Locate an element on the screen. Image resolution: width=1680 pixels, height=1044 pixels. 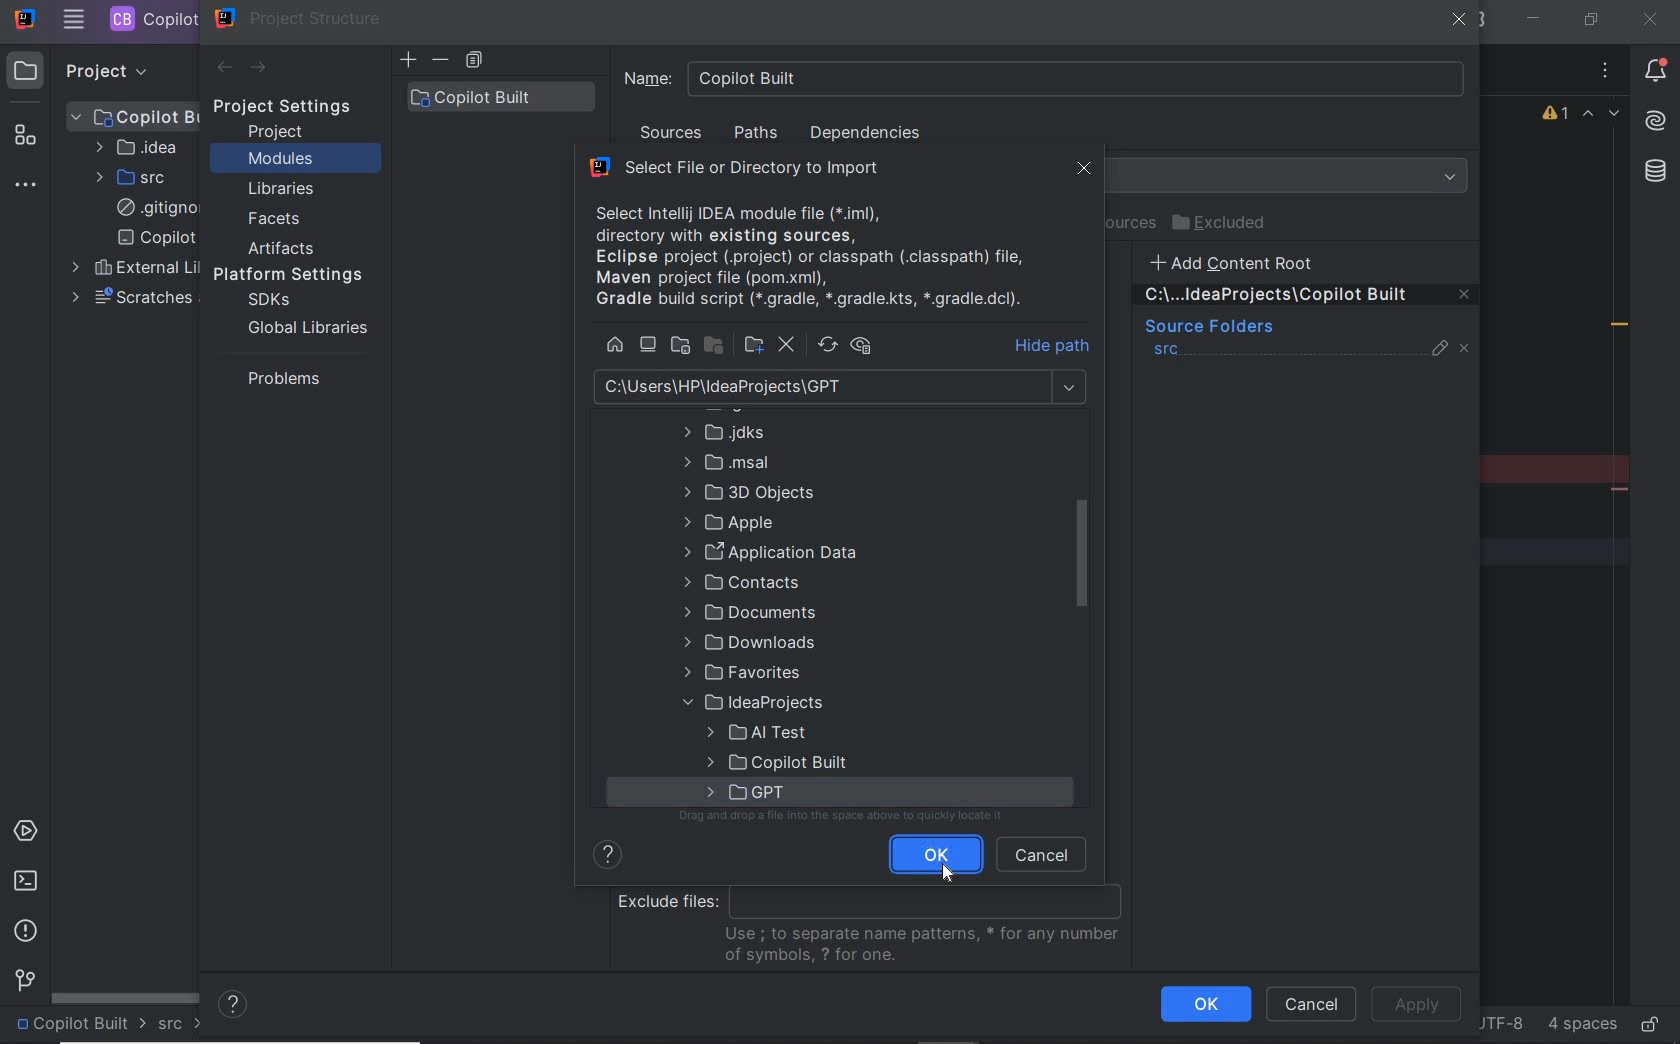
platform settings is located at coordinates (295, 275).